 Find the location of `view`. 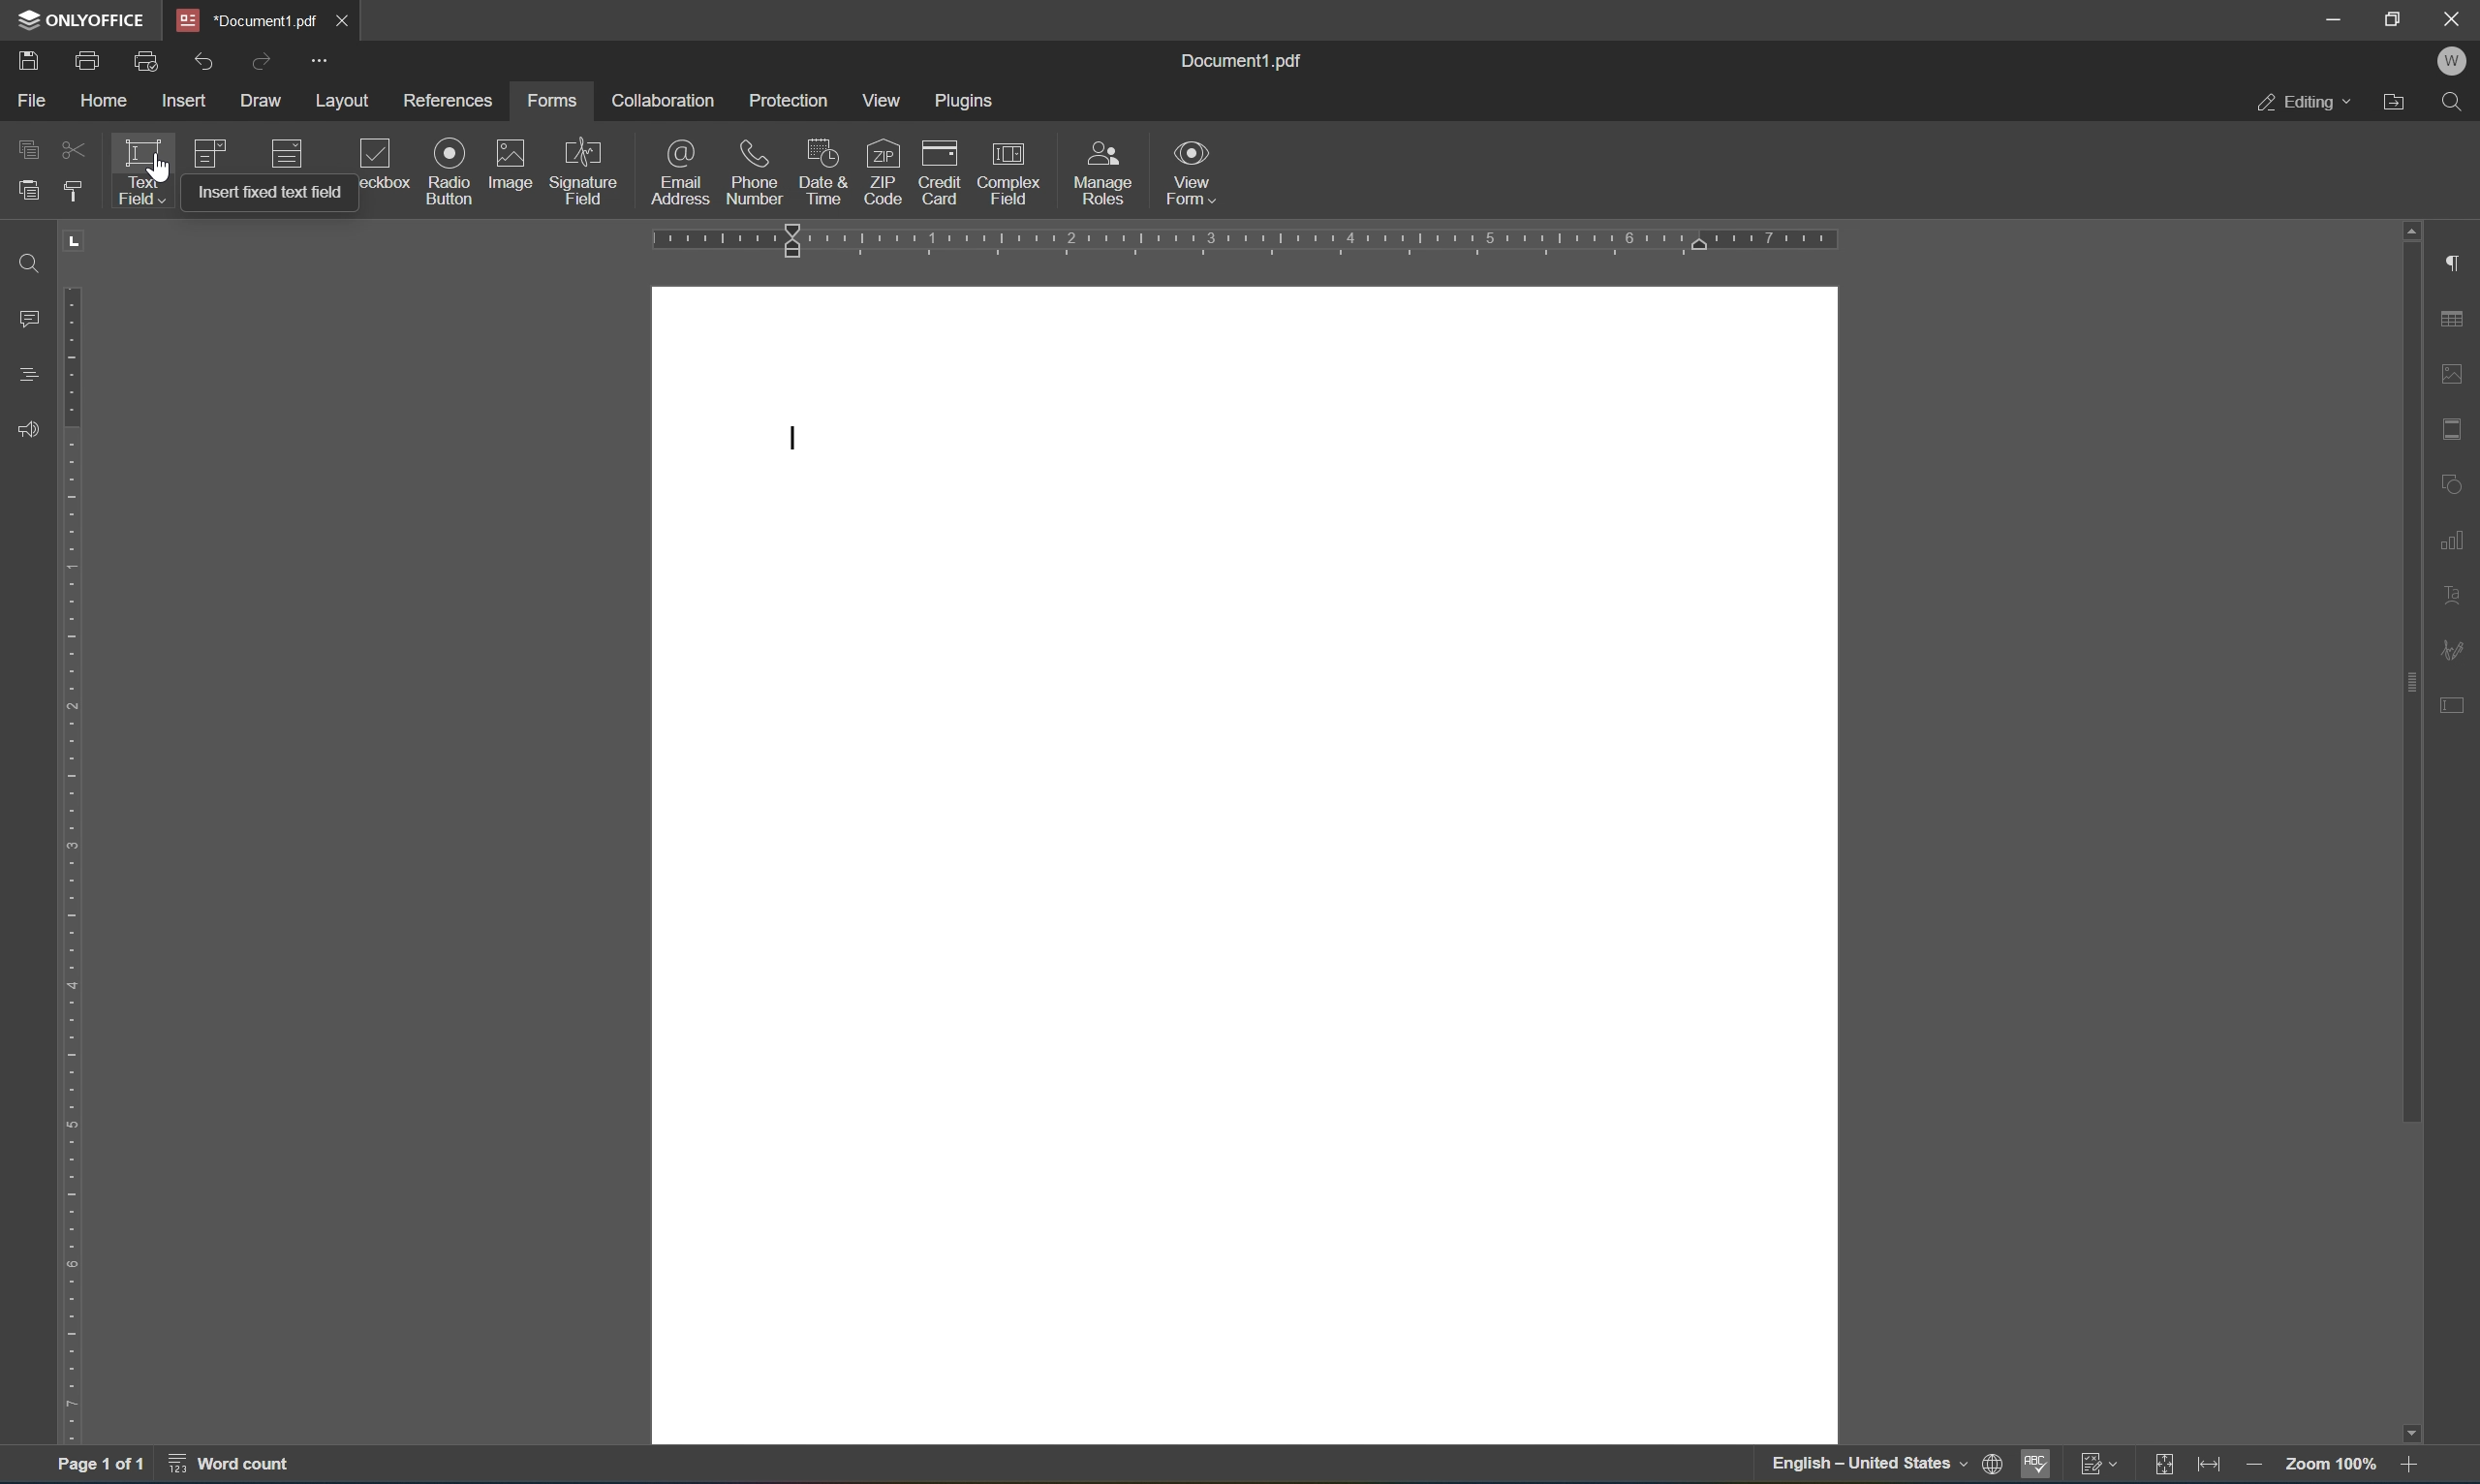

view is located at coordinates (882, 98).